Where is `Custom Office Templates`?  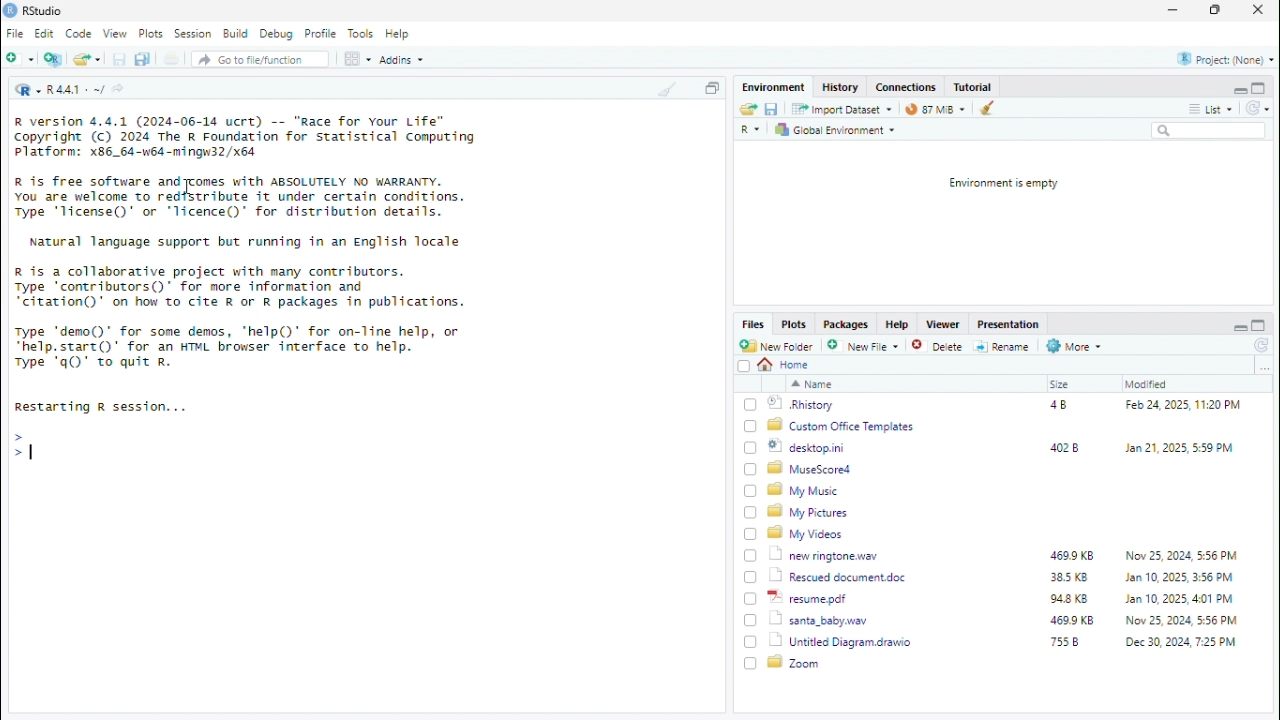 Custom Office Templates is located at coordinates (843, 426).